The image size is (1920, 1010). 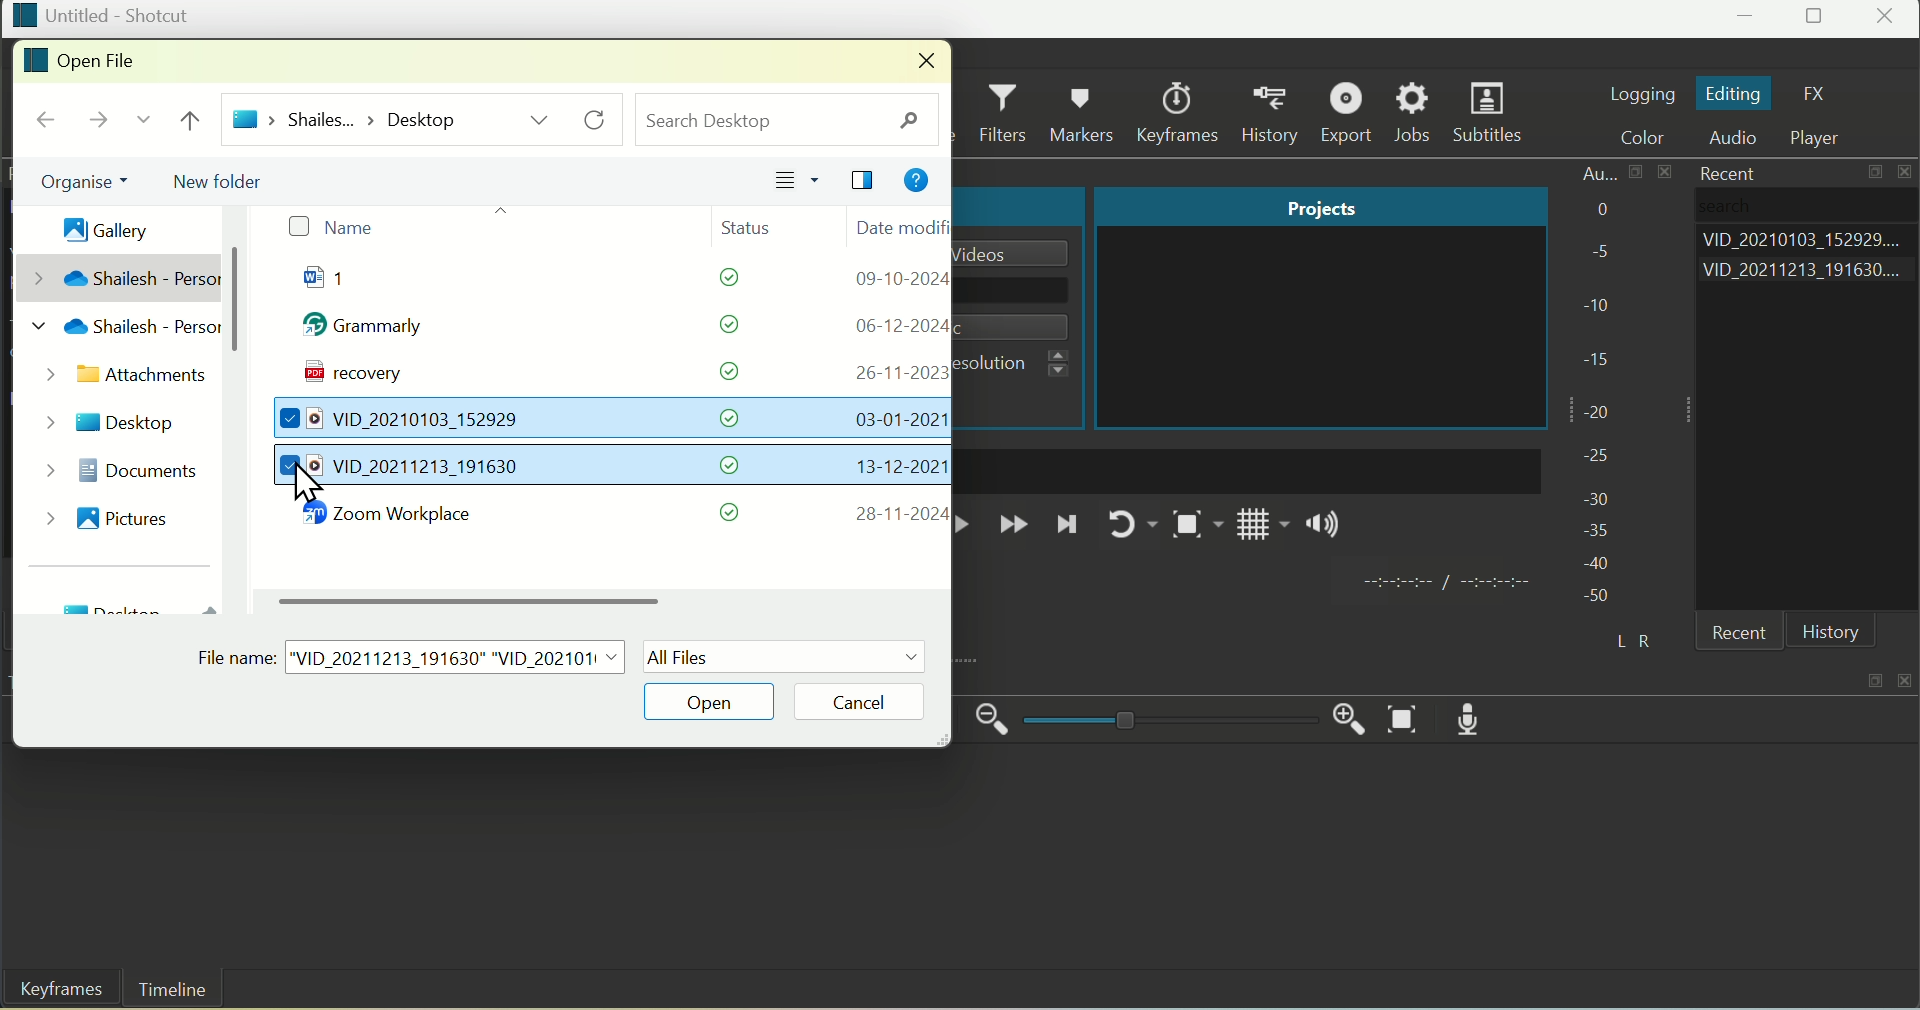 What do you see at coordinates (875, 701) in the screenshot?
I see `Cancel` at bounding box center [875, 701].